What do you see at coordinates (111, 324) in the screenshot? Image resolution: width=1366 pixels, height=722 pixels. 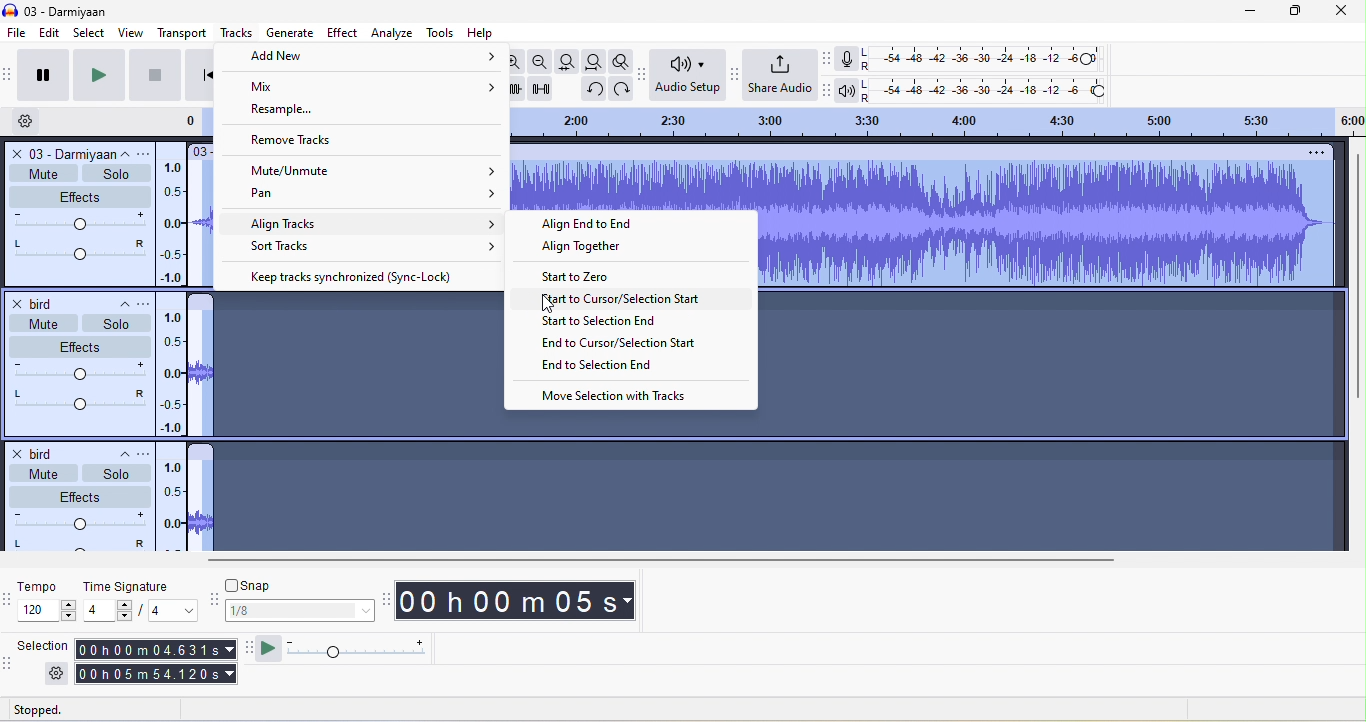 I see `solo` at bounding box center [111, 324].